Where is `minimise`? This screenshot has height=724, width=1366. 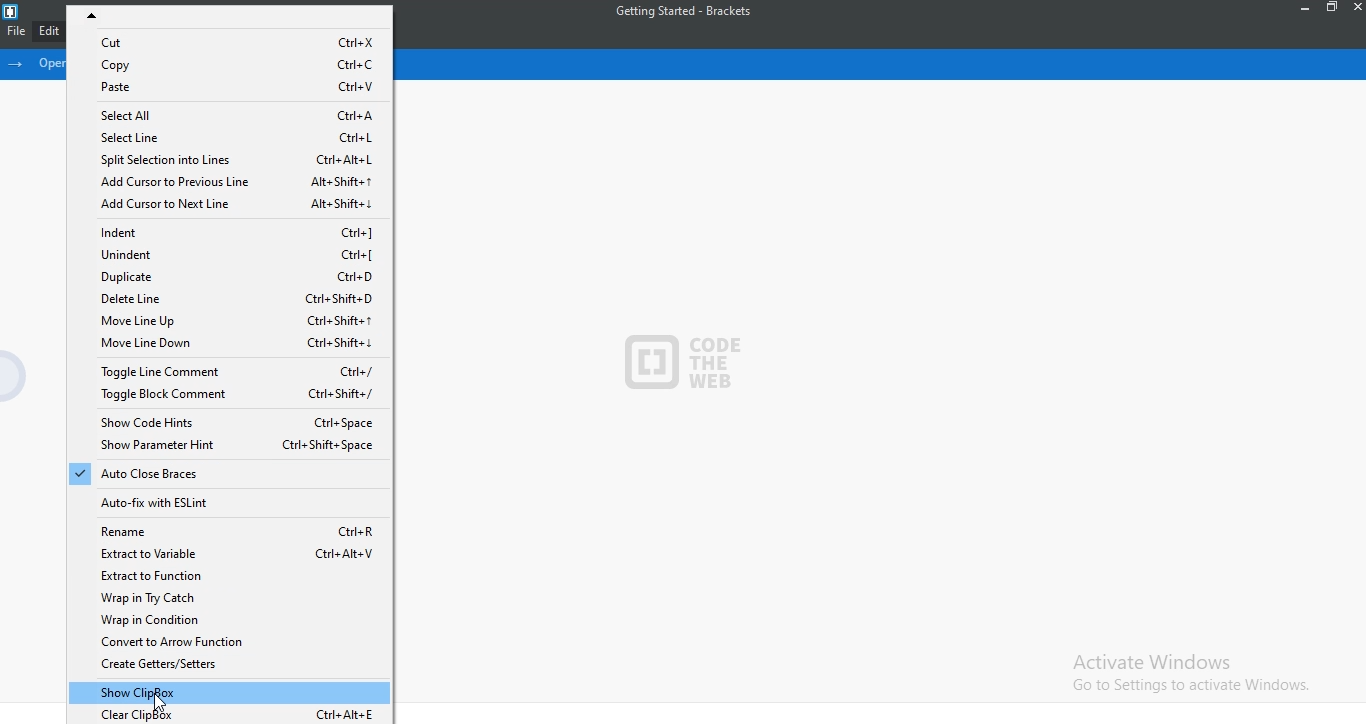 minimise is located at coordinates (1306, 10).